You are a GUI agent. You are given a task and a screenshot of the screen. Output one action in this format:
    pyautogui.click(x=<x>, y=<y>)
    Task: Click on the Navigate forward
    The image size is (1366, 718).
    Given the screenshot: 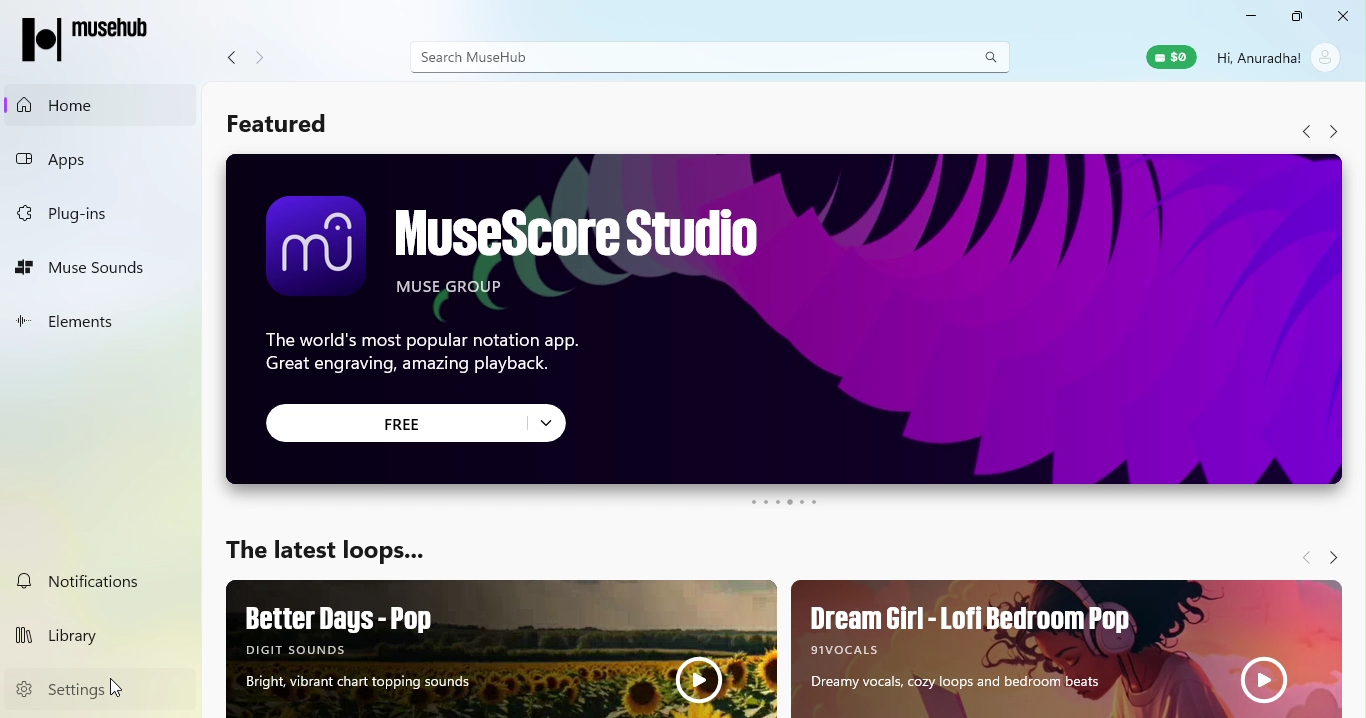 What is the action you would take?
    pyautogui.click(x=1335, y=133)
    